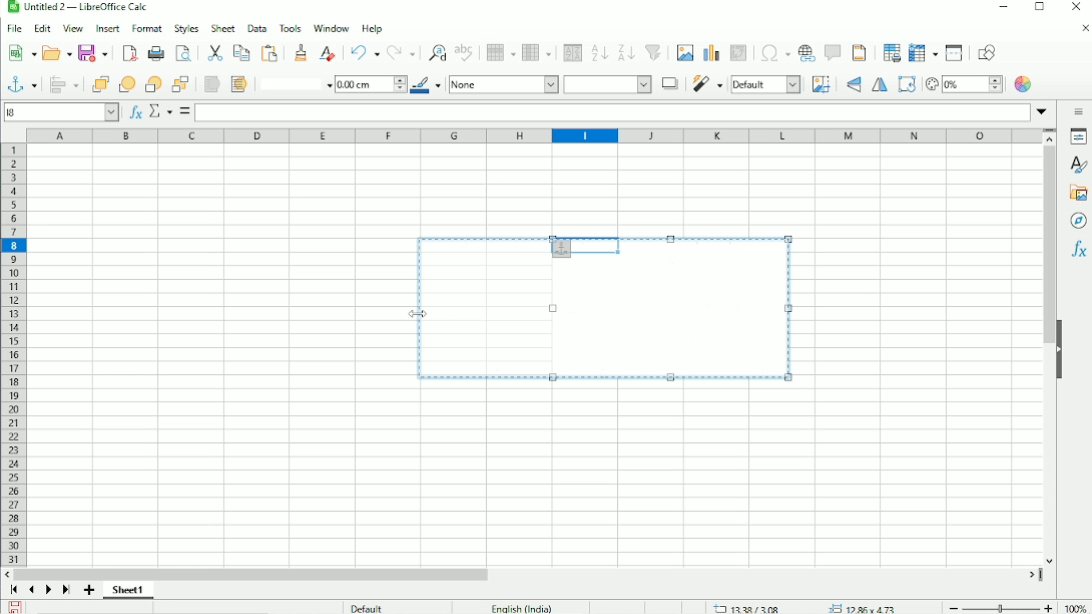 The width and height of the screenshot is (1092, 614). I want to click on Split window, so click(954, 53).